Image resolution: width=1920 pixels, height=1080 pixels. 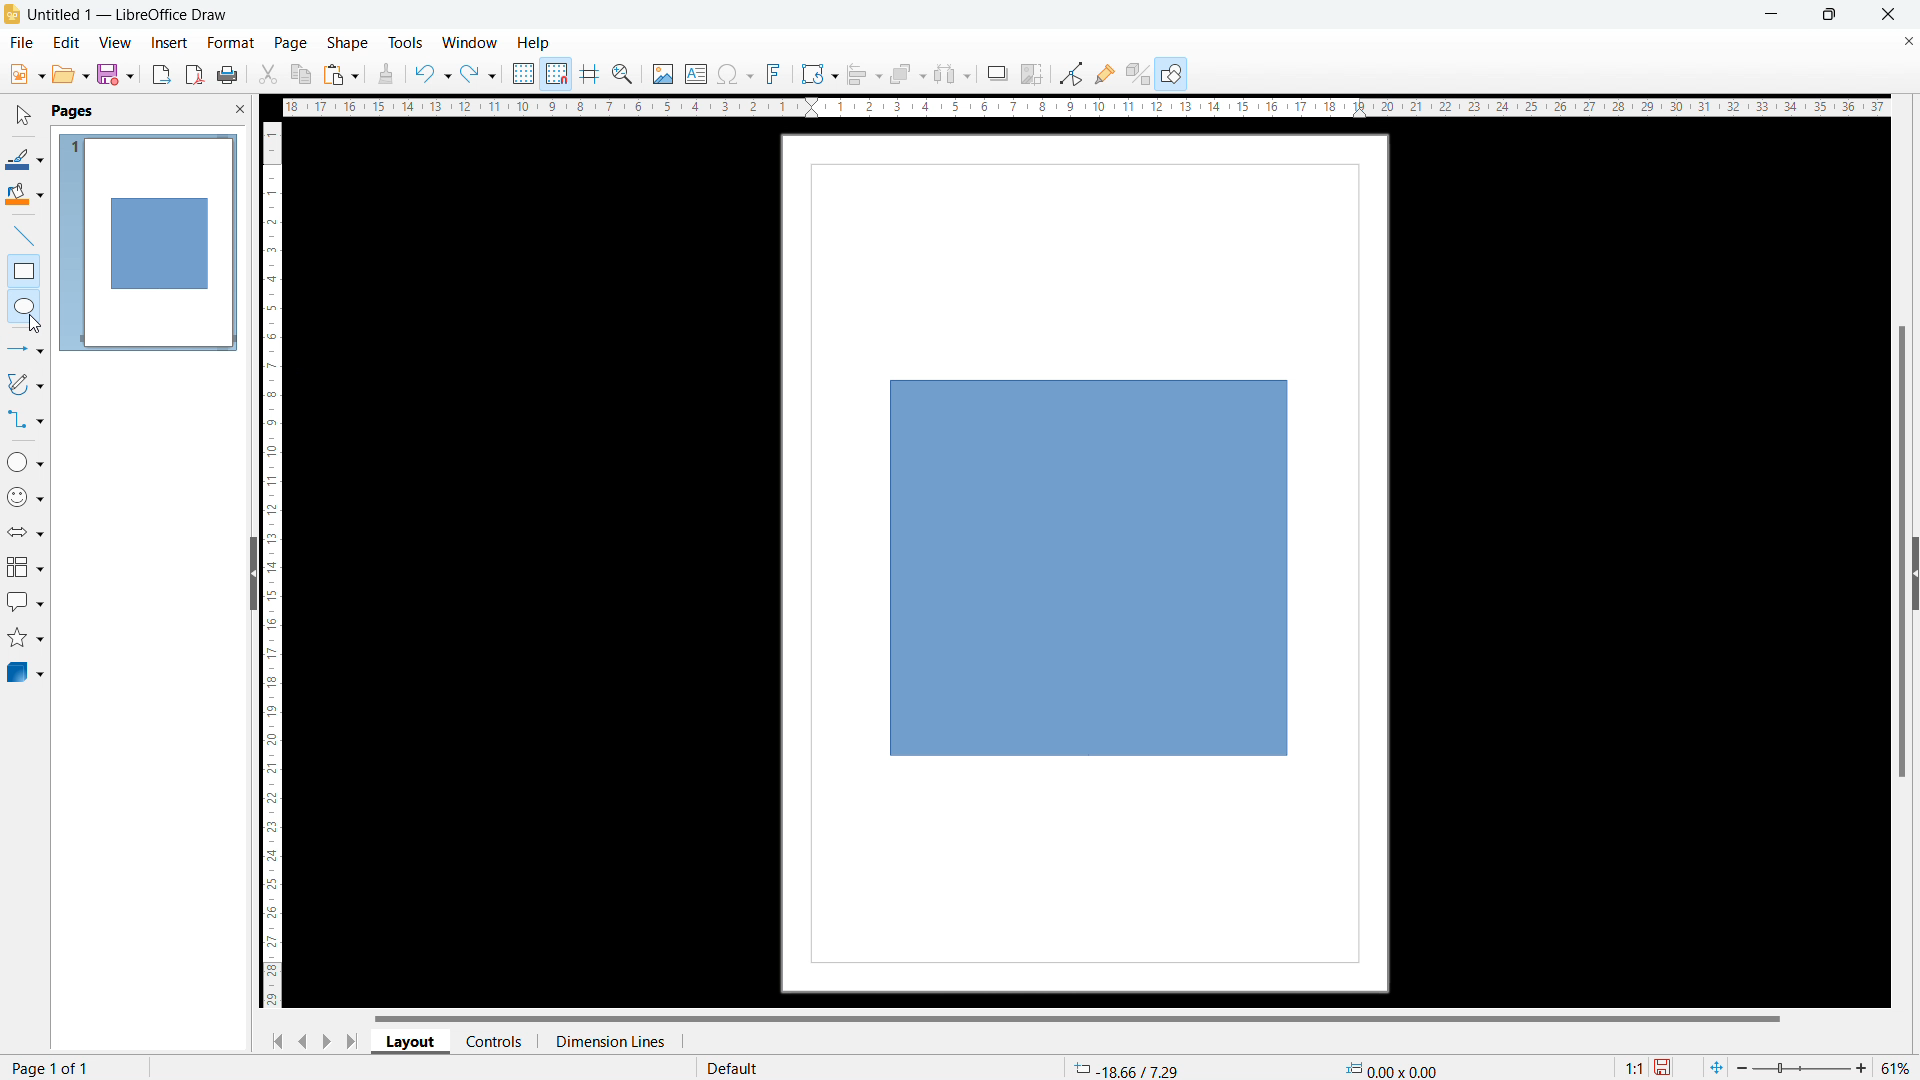 What do you see at coordinates (411, 1042) in the screenshot?
I see `layout` at bounding box center [411, 1042].